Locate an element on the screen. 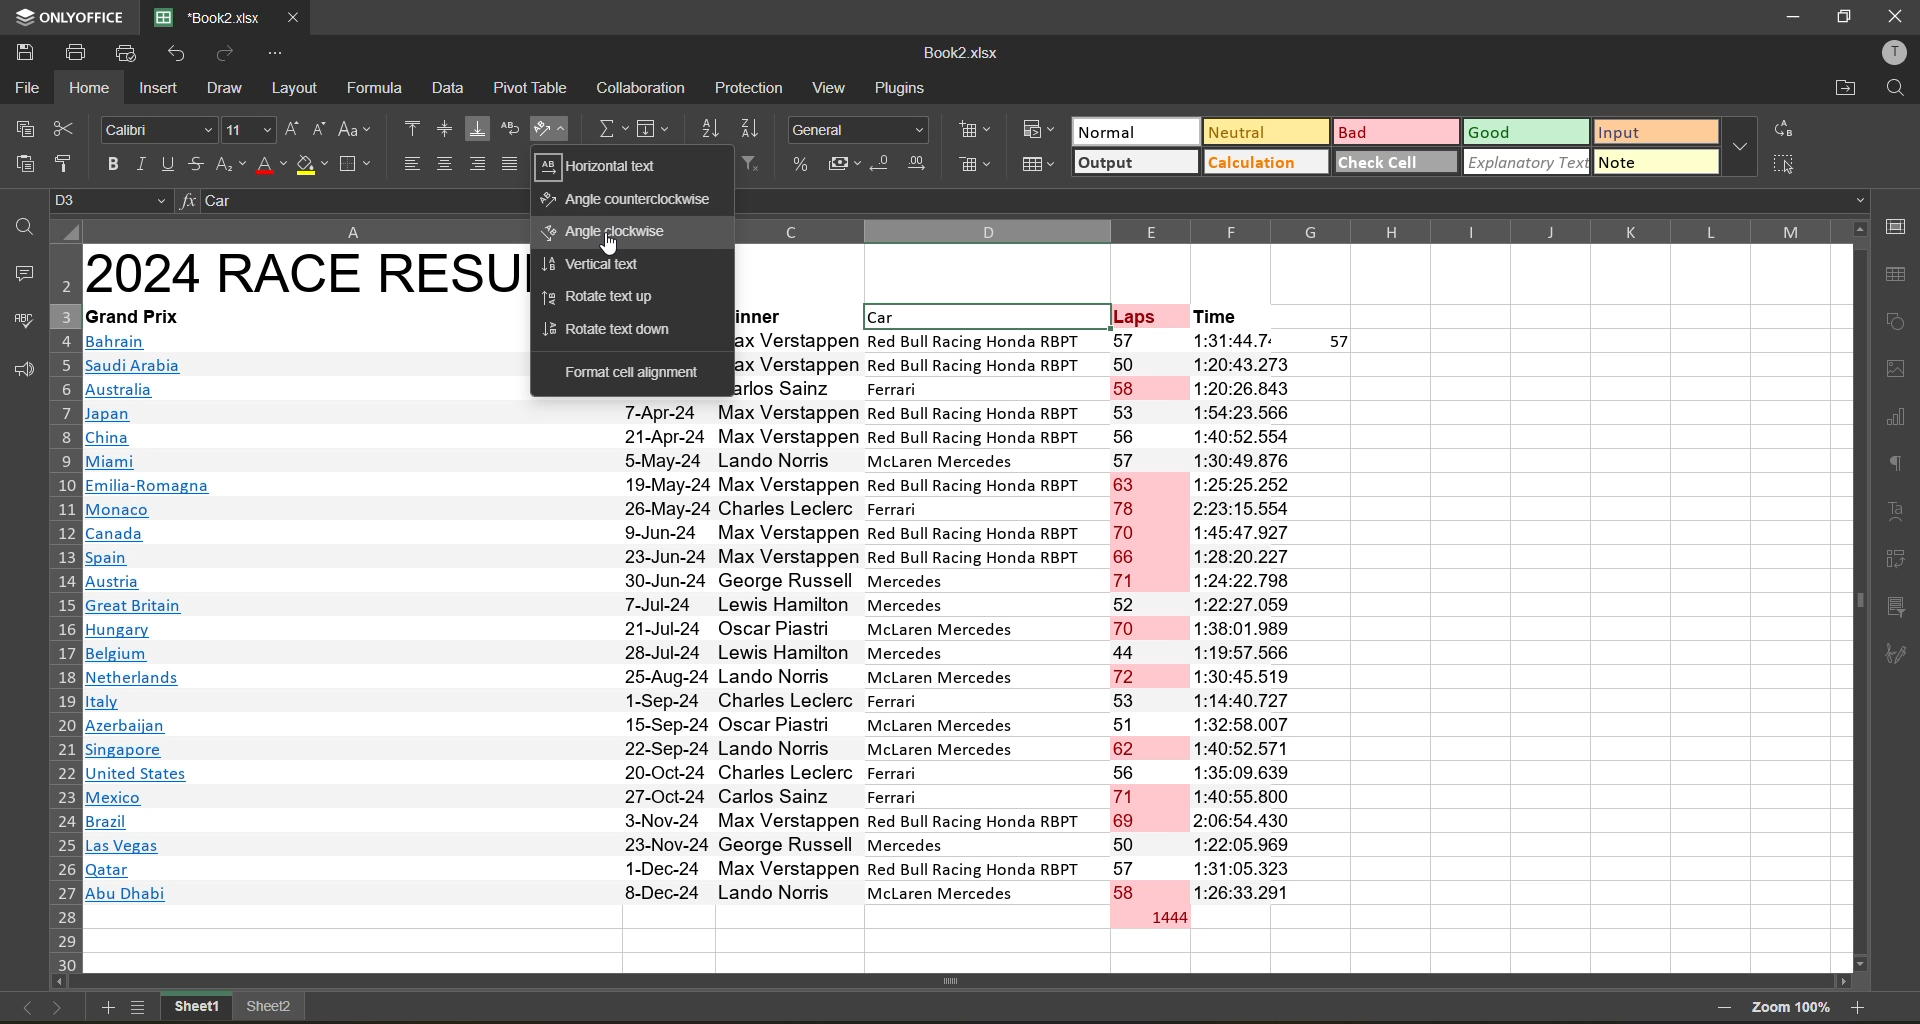 This screenshot has height=1024, width=1920. Scroll right is located at coordinates (1844, 982).